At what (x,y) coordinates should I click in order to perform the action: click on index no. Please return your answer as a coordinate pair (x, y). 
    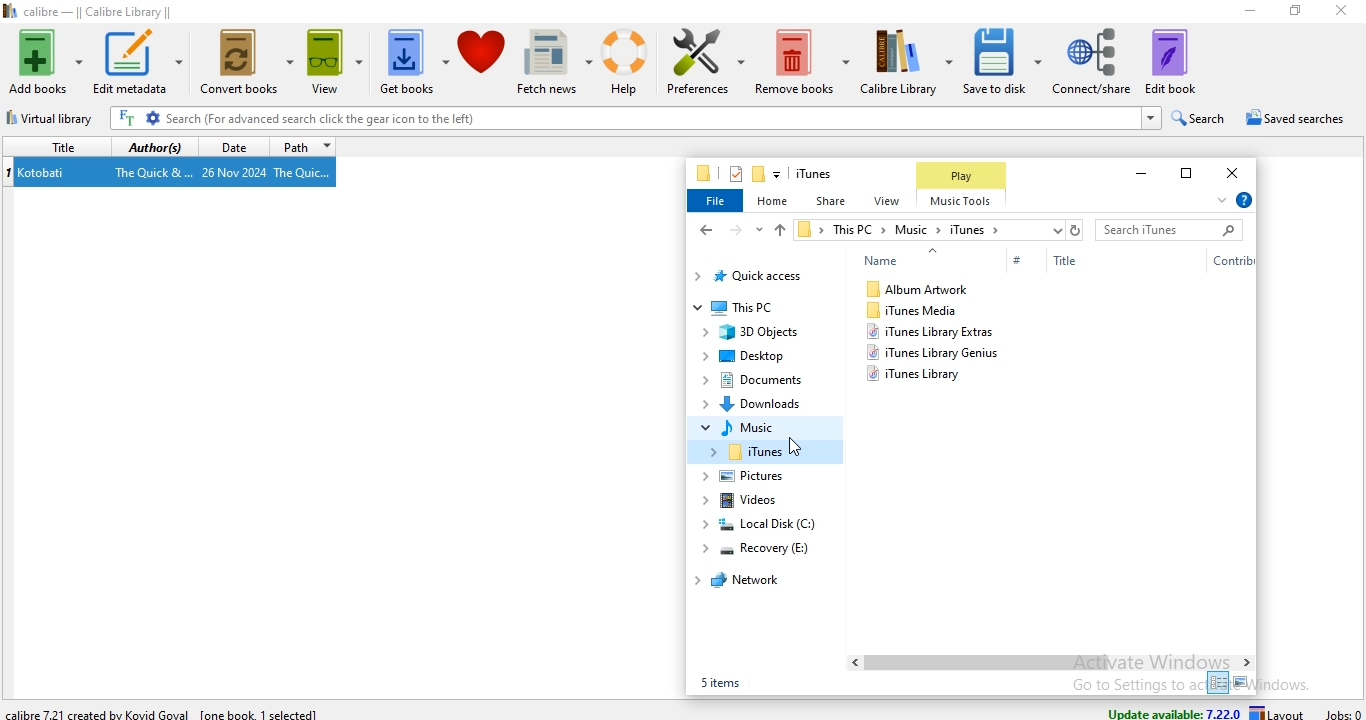
    Looking at the image, I should click on (9, 172).